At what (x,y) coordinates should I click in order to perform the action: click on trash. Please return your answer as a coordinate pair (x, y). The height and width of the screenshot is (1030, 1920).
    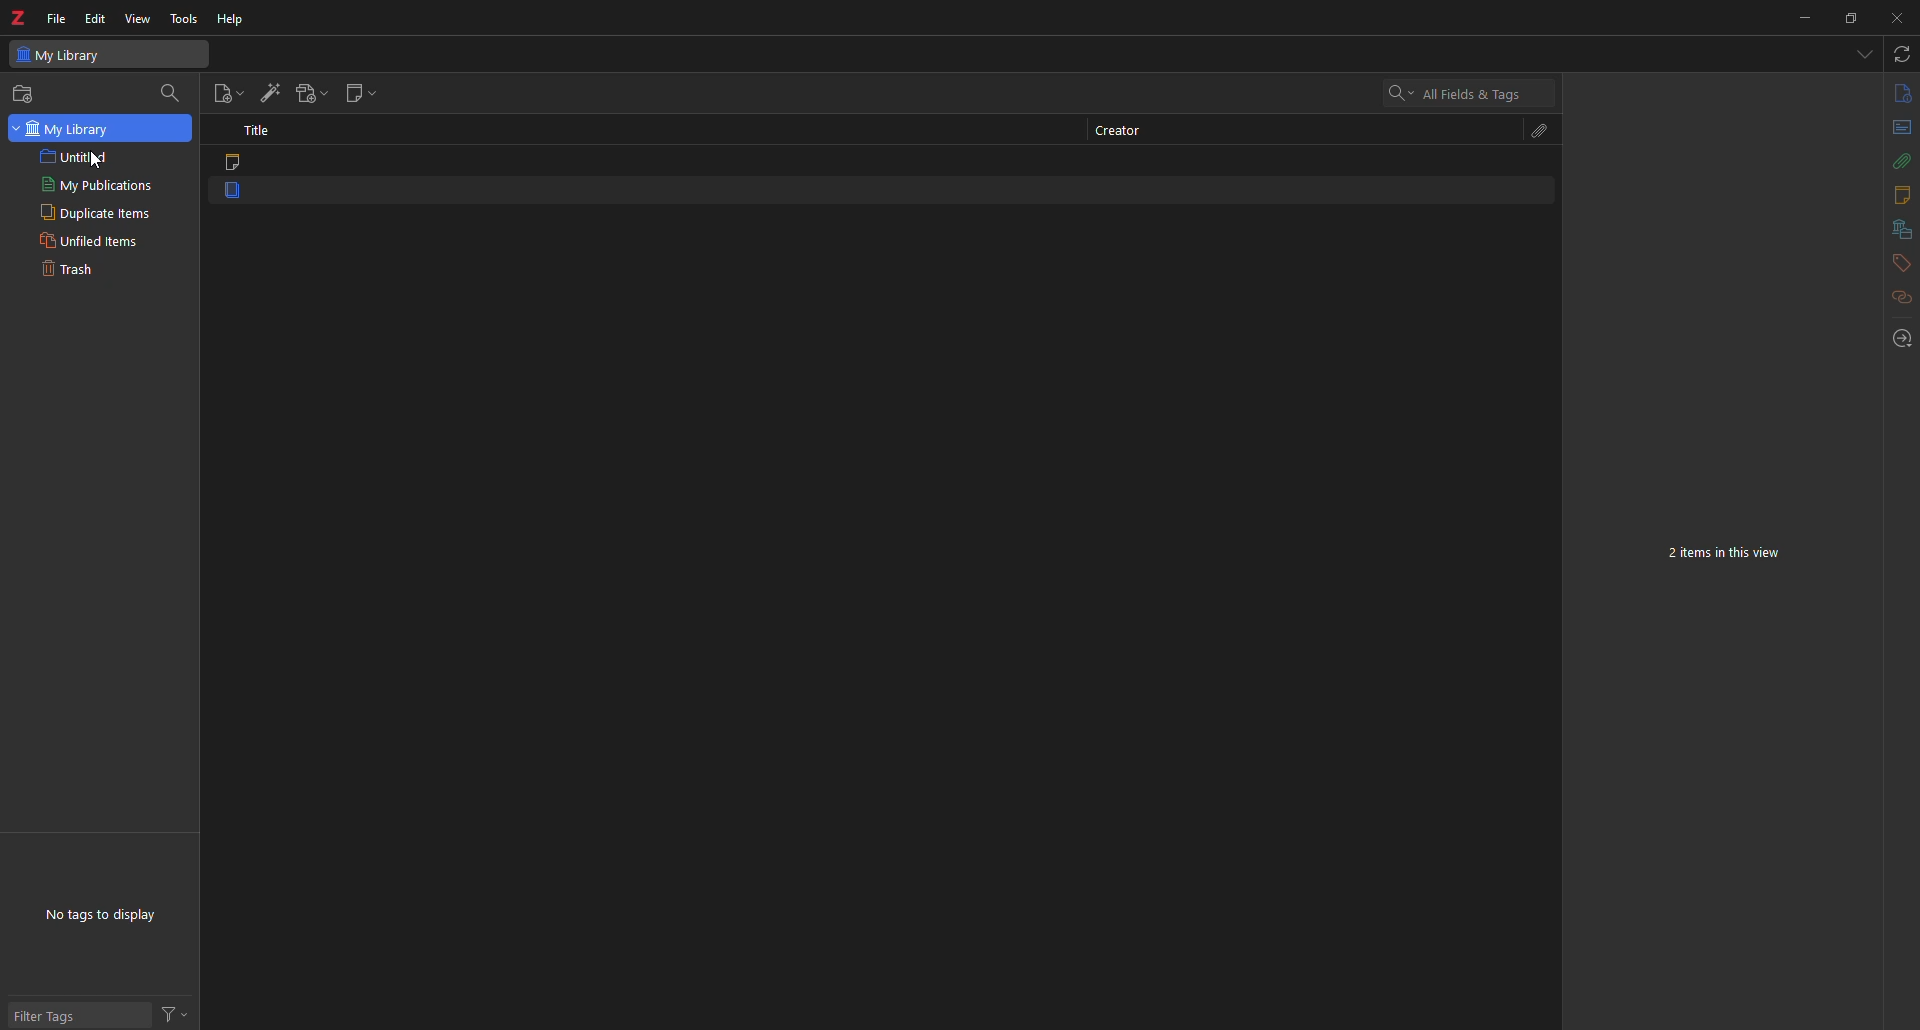
    Looking at the image, I should click on (70, 272).